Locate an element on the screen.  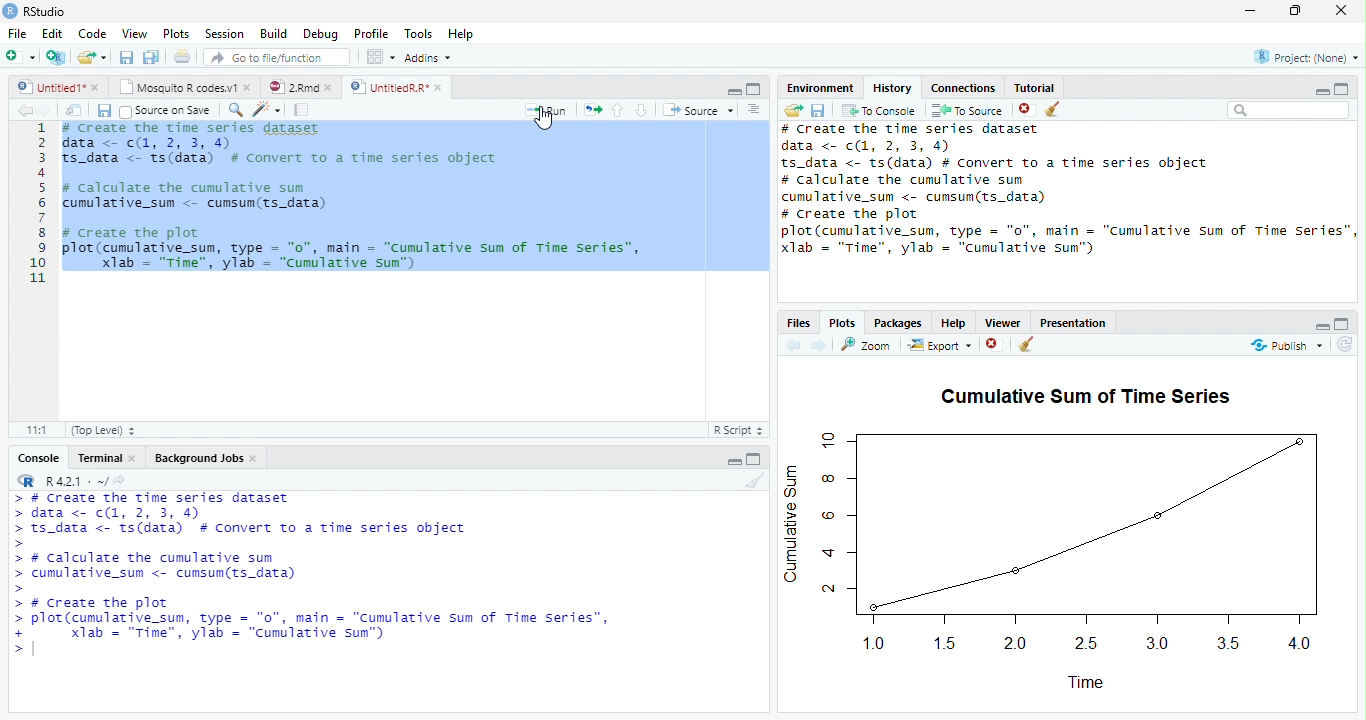
Console is located at coordinates (38, 456).